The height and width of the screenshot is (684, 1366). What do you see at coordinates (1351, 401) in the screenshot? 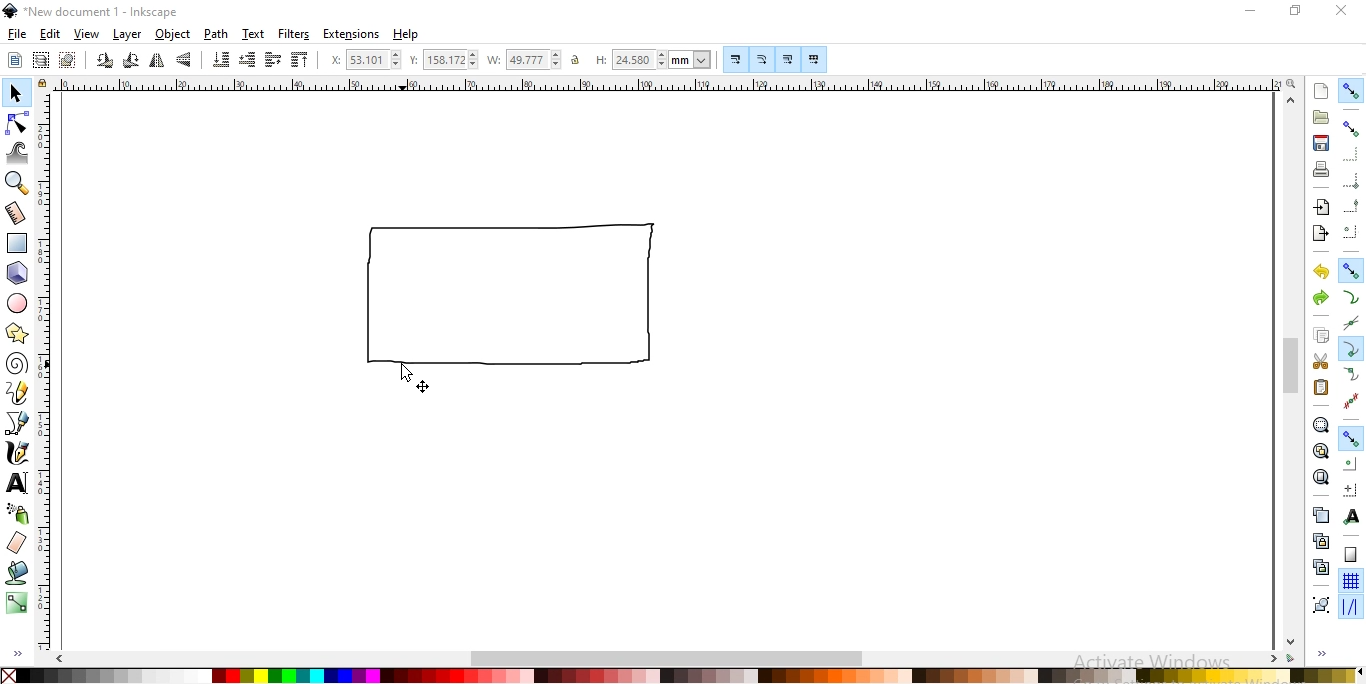
I see `` at bounding box center [1351, 401].